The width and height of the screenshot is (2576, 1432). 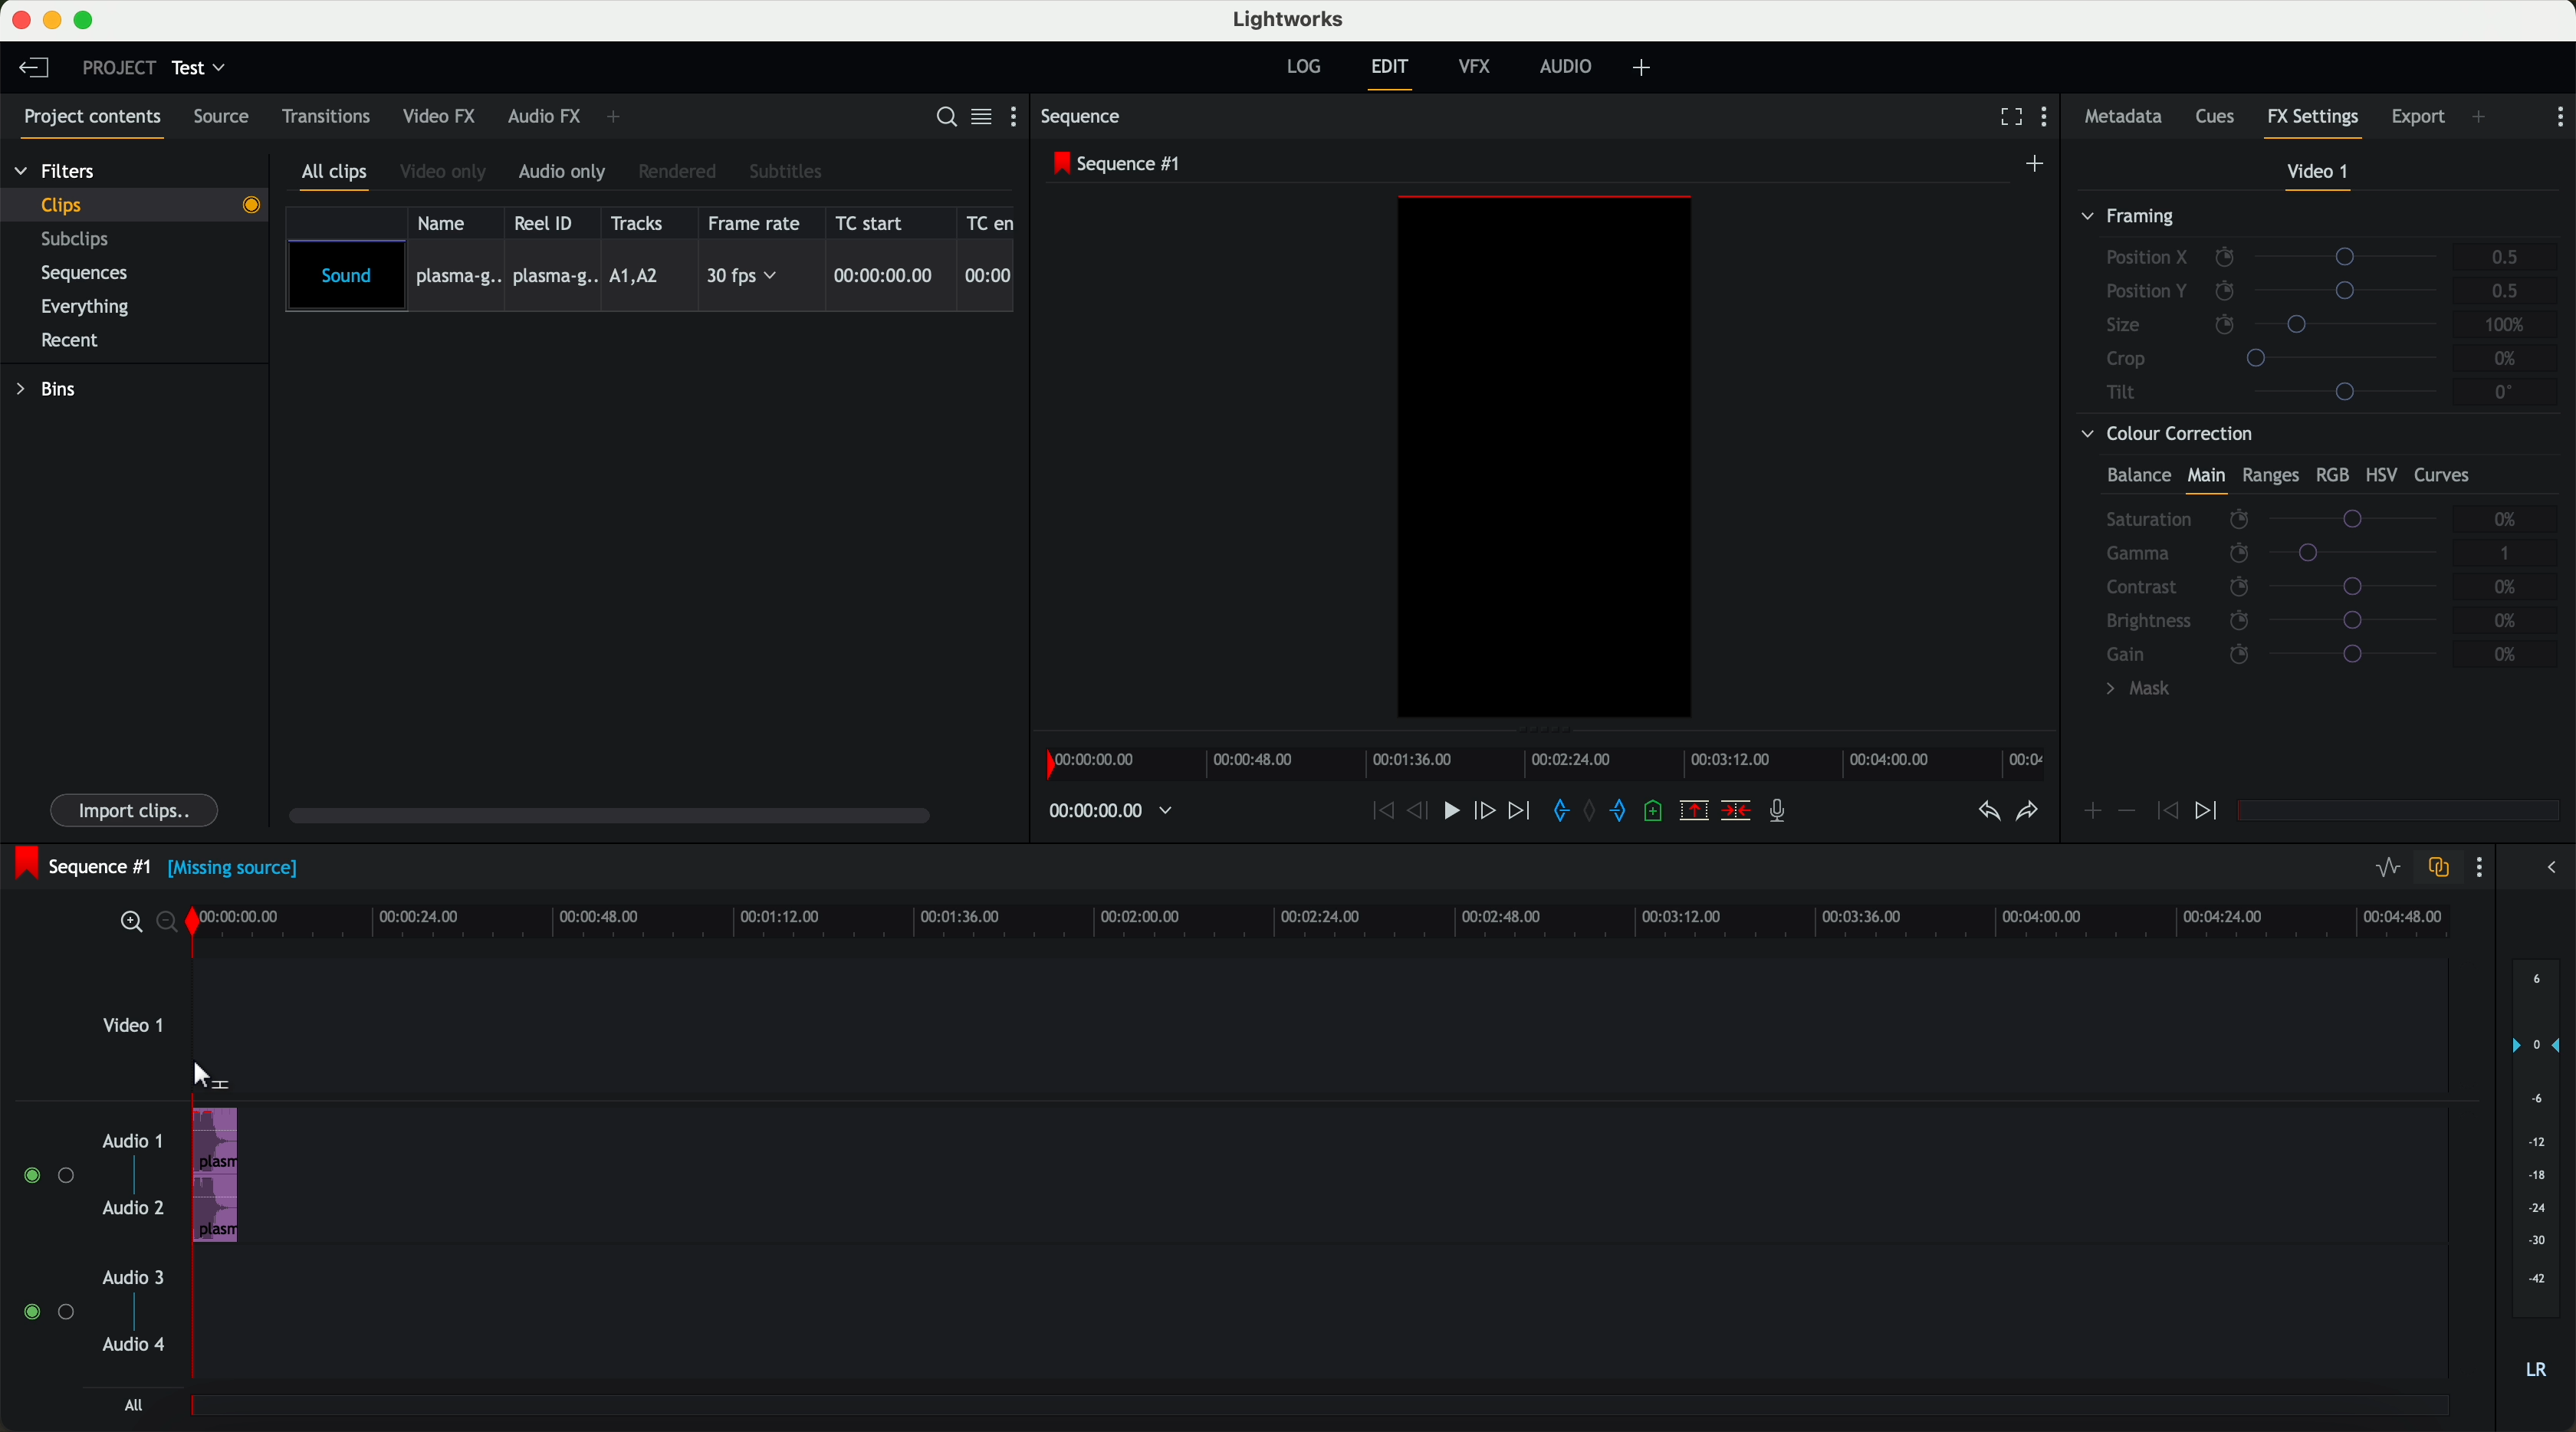 What do you see at coordinates (133, 1032) in the screenshot?
I see `video 1` at bounding box center [133, 1032].